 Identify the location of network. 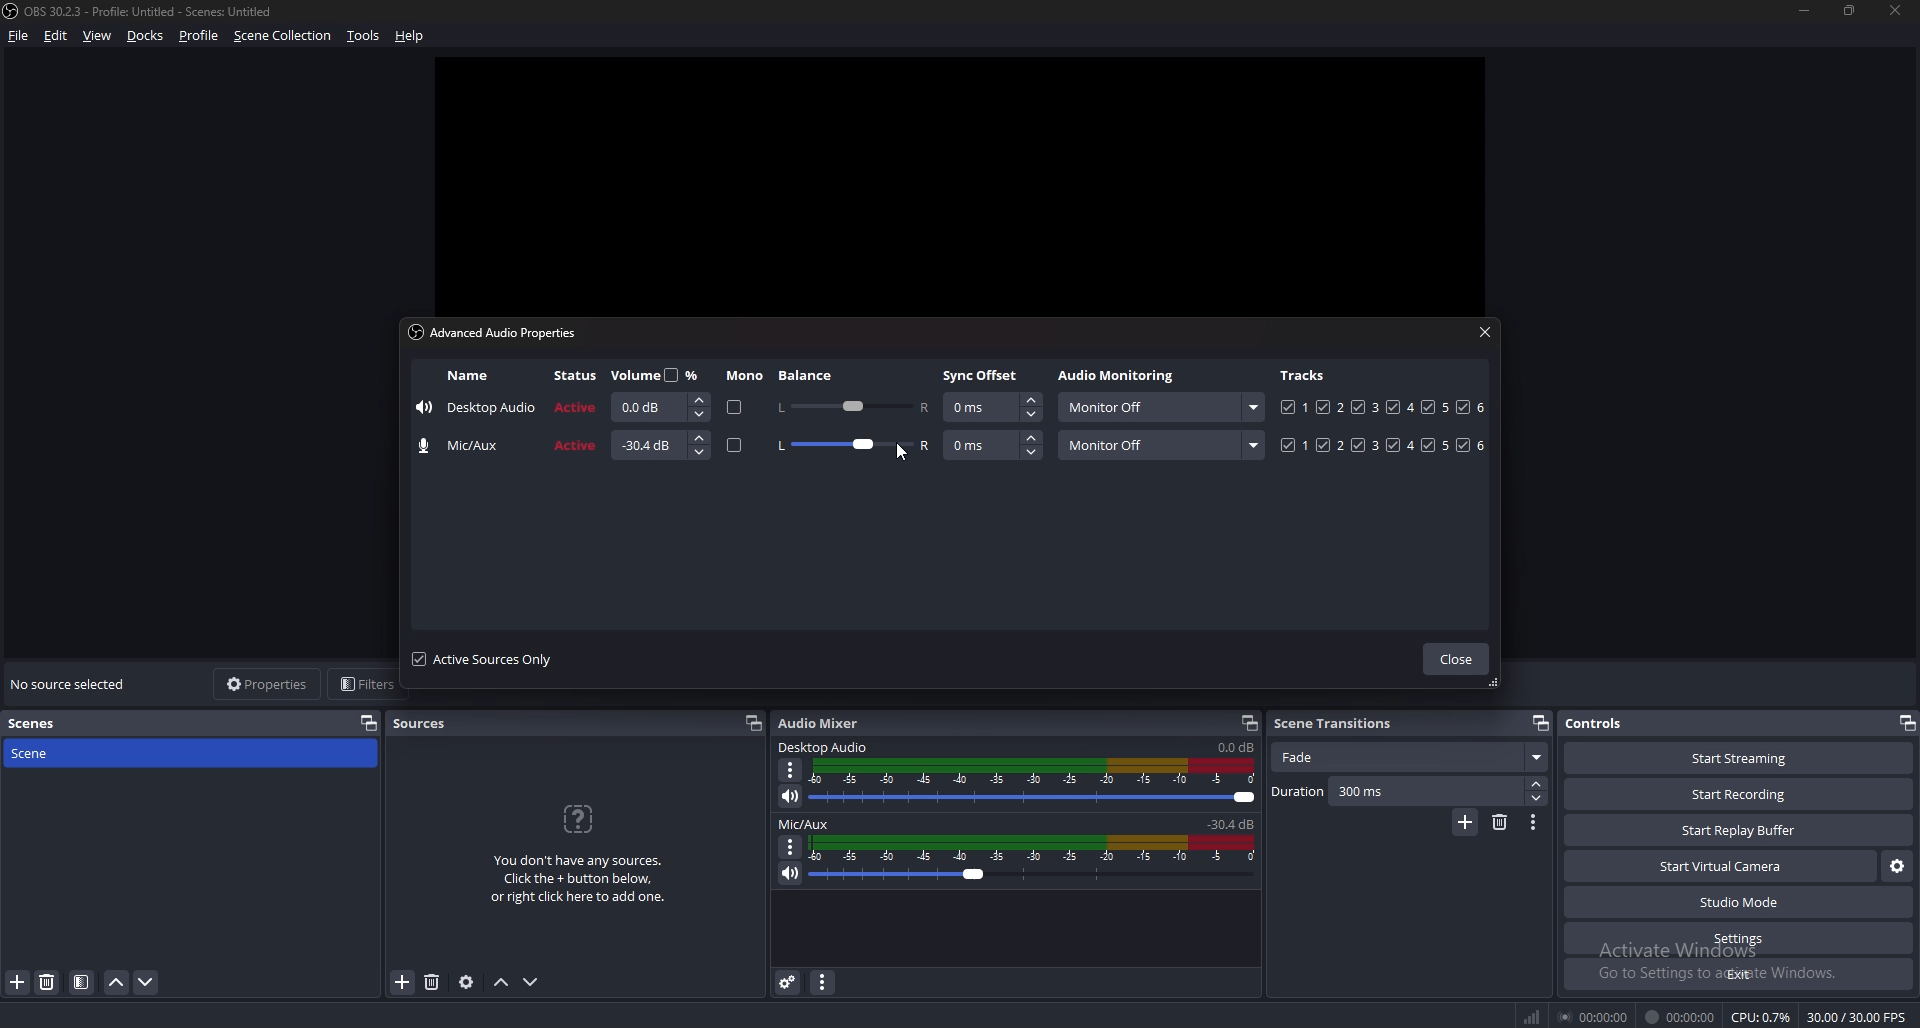
(1536, 1017).